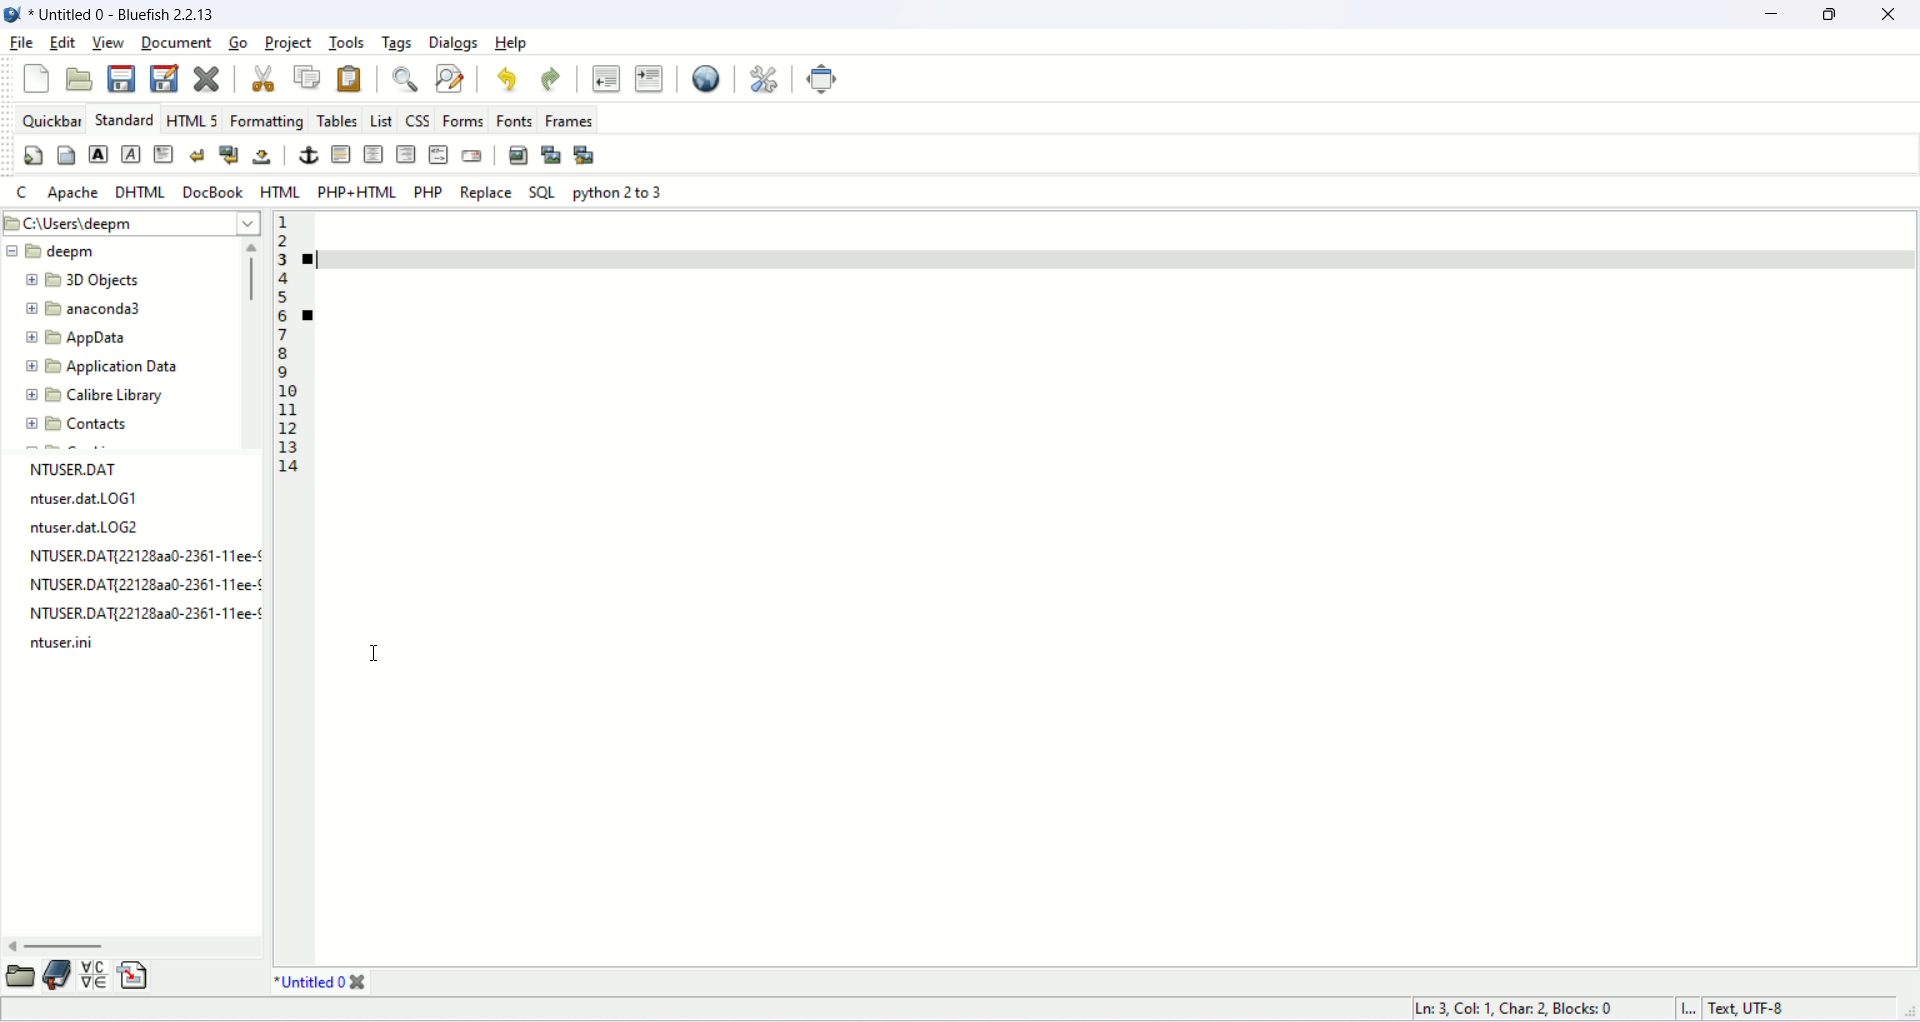  I want to click on close, so click(1896, 15).